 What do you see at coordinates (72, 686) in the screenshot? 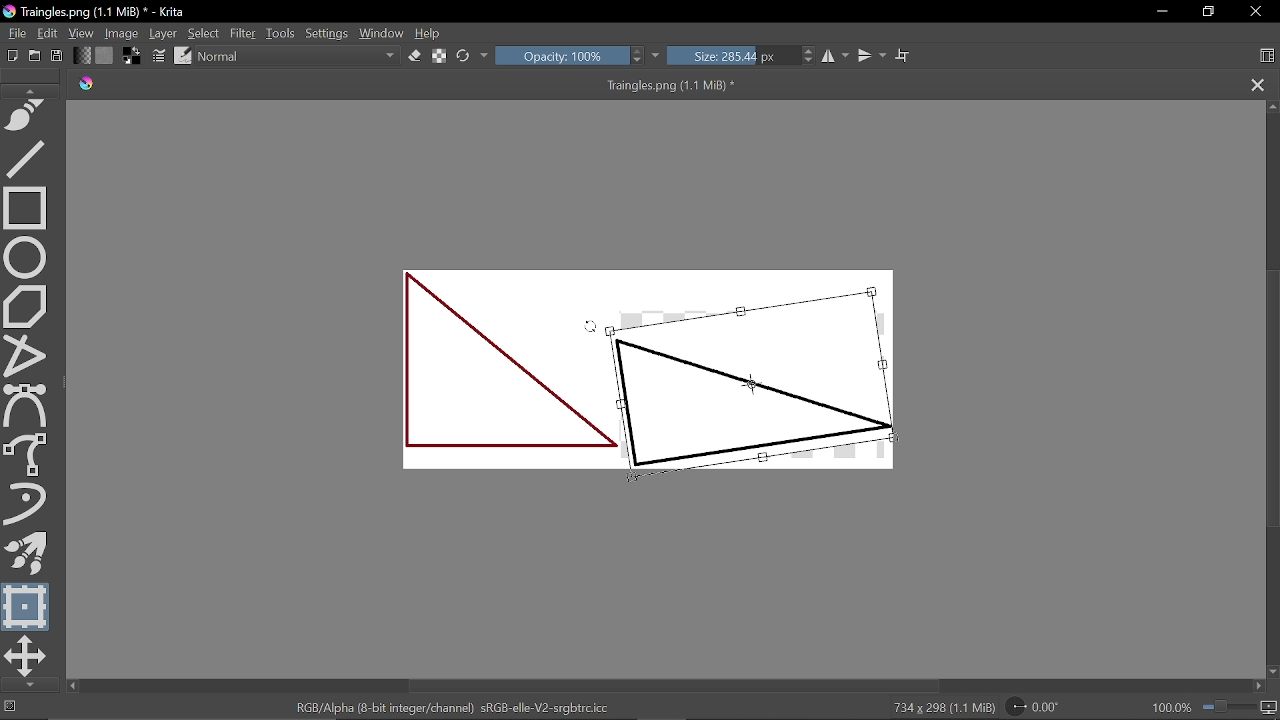
I see `Move left` at bounding box center [72, 686].